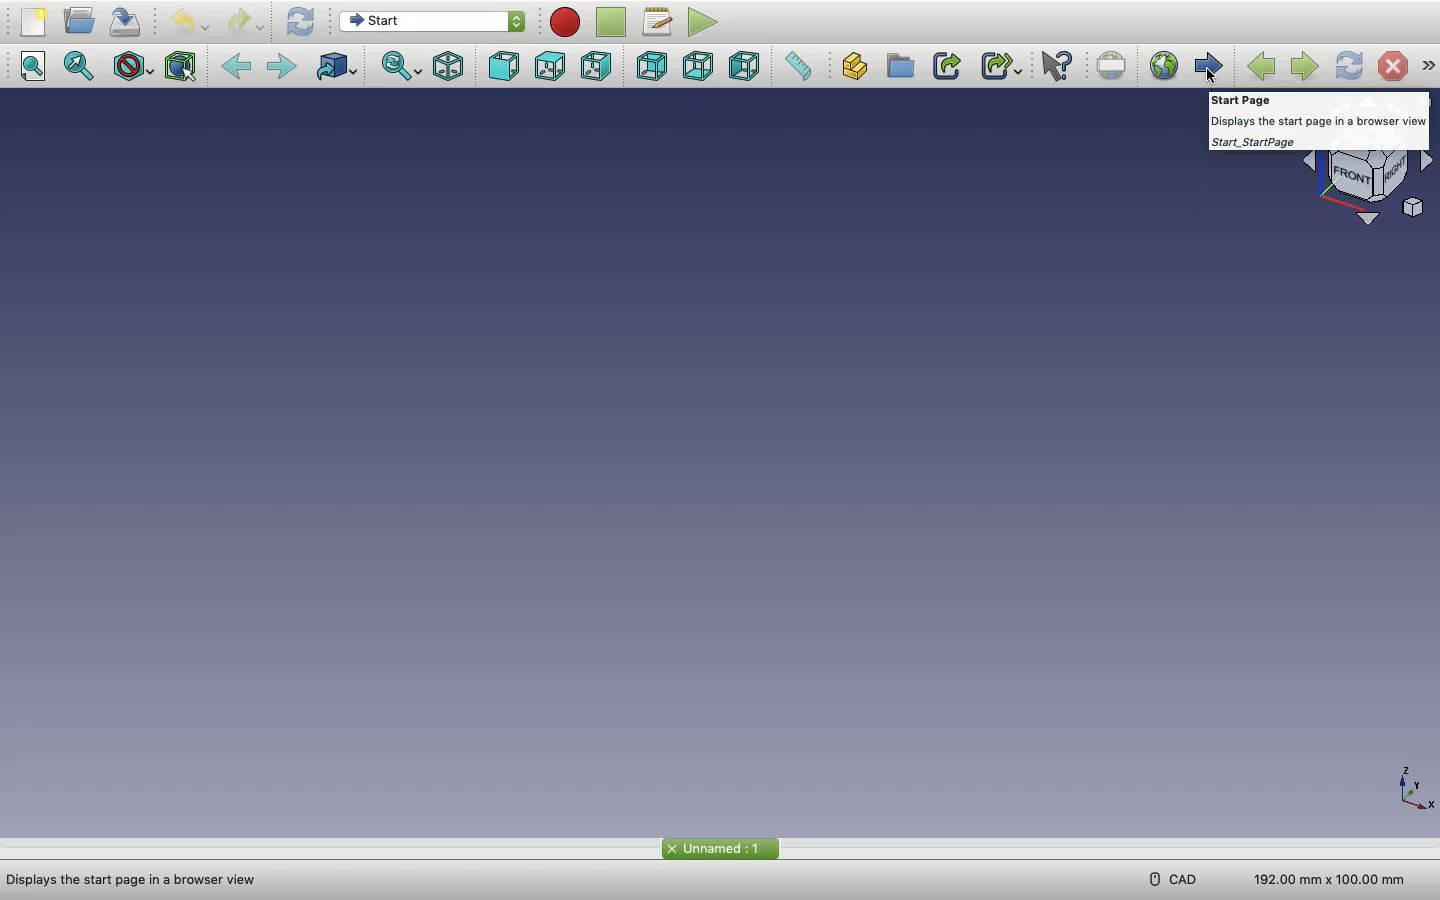 The height and width of the screenshot is (900, 1440). What do you see at coordinates (1170, 879) in the screenshot?
I see `CAD menu` at bounding box center [1170, 879].